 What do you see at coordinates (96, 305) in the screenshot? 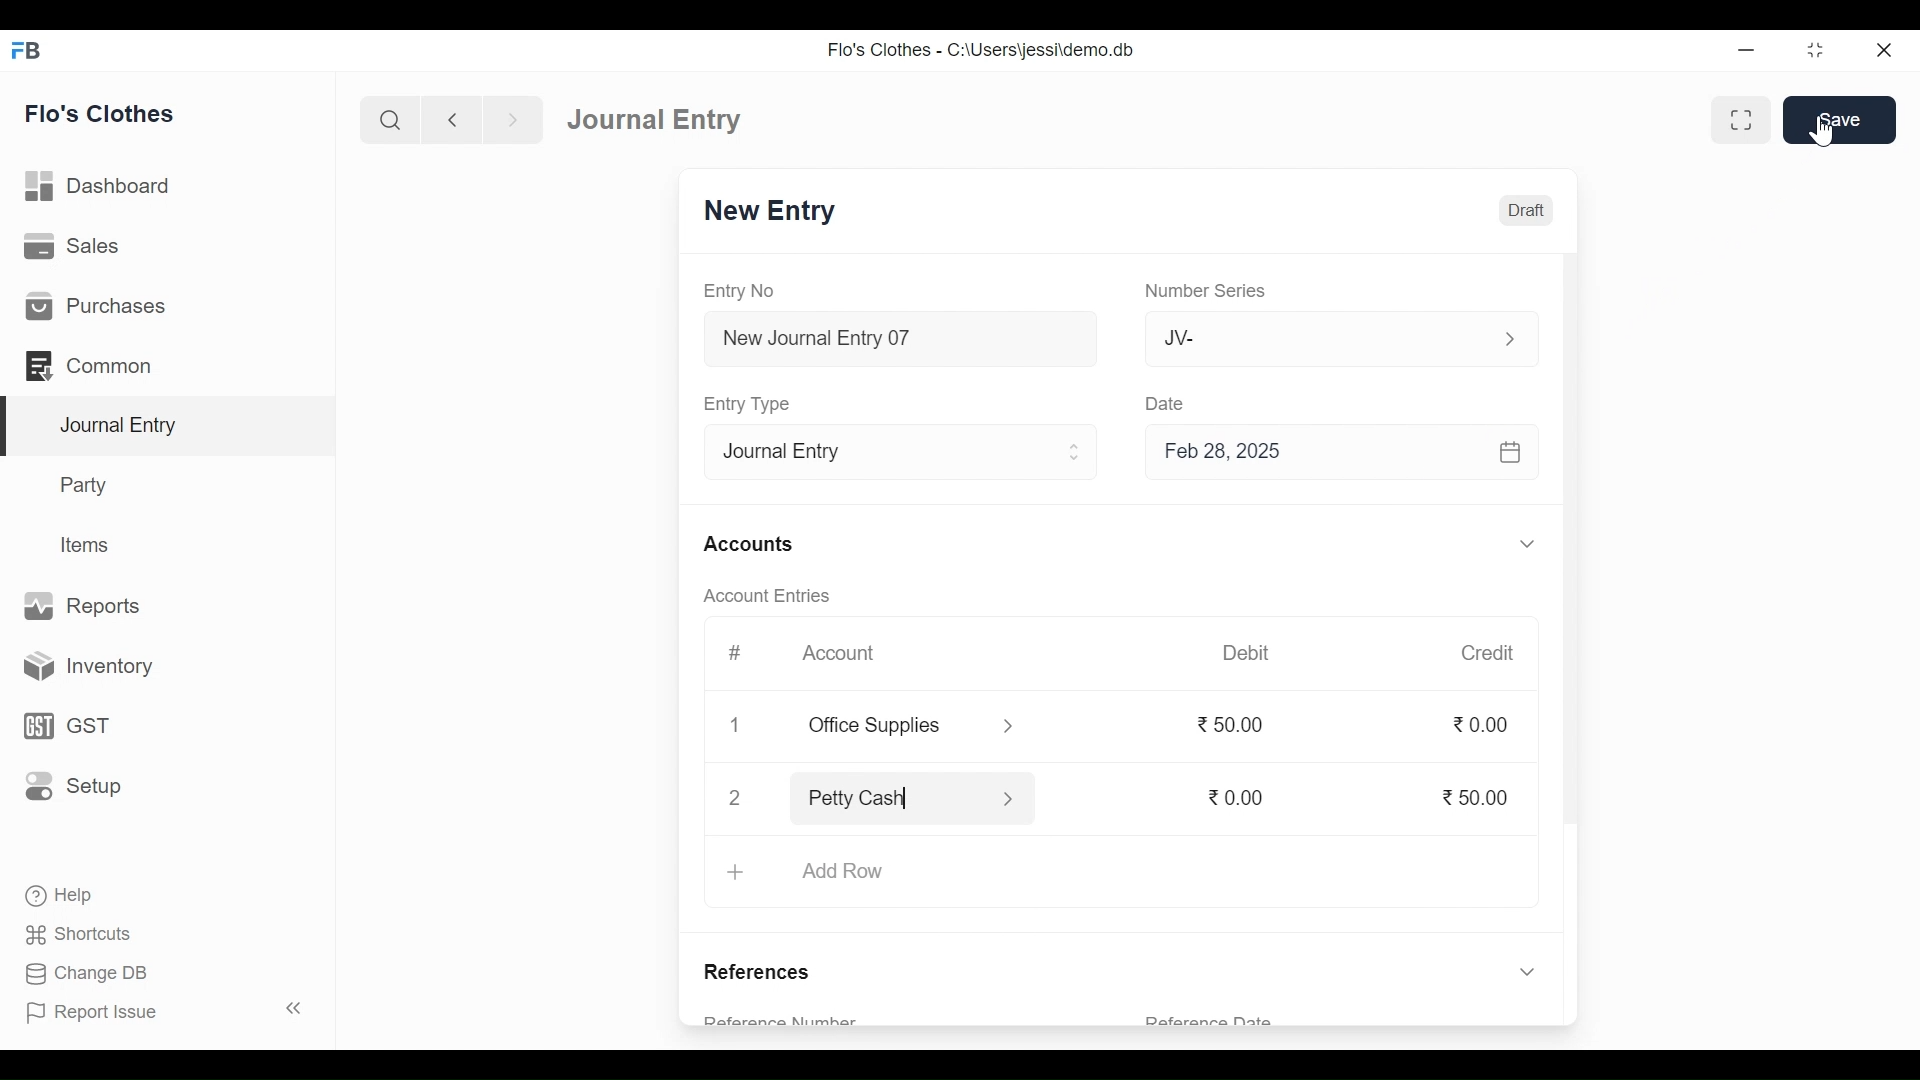
I see `Purchases` at bounding box center [96, 305].